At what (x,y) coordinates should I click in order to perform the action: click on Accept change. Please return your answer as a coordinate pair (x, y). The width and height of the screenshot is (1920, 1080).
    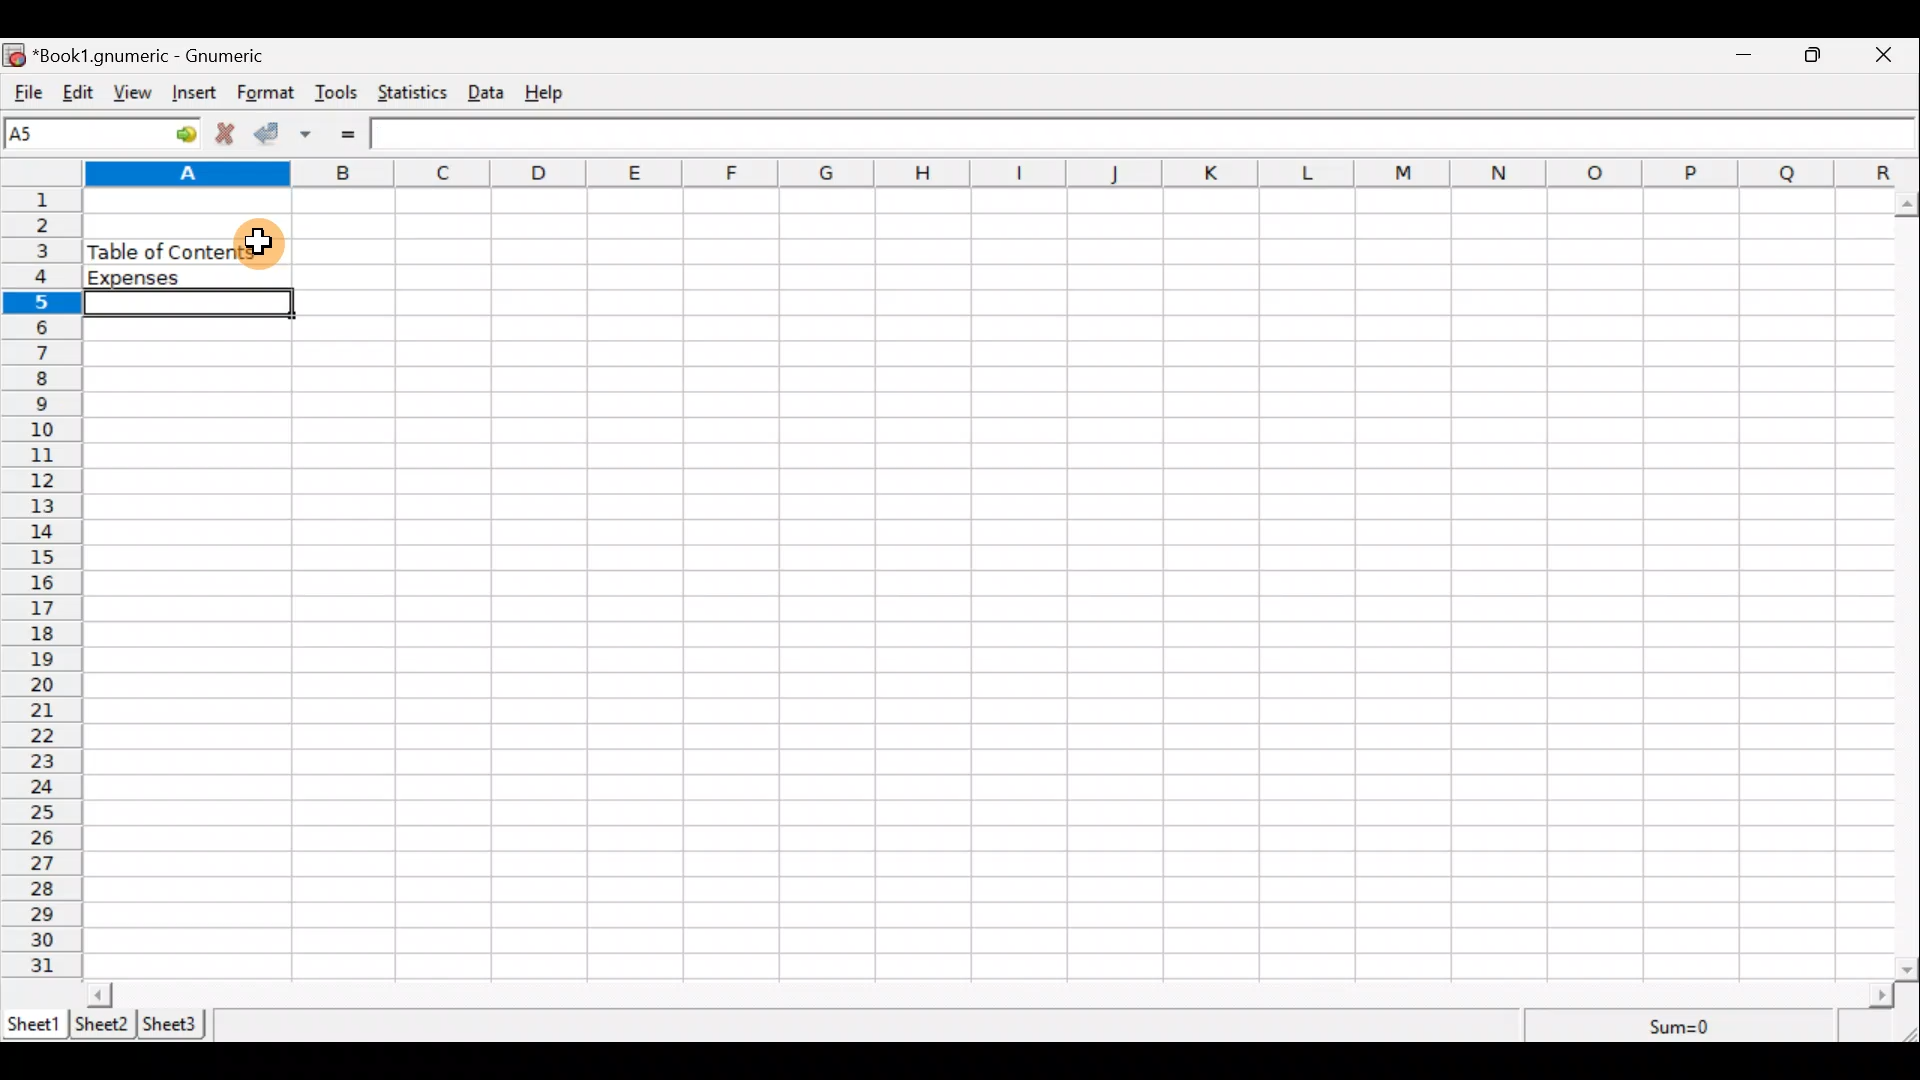
    Looking at the image, I should click on (272, 135).